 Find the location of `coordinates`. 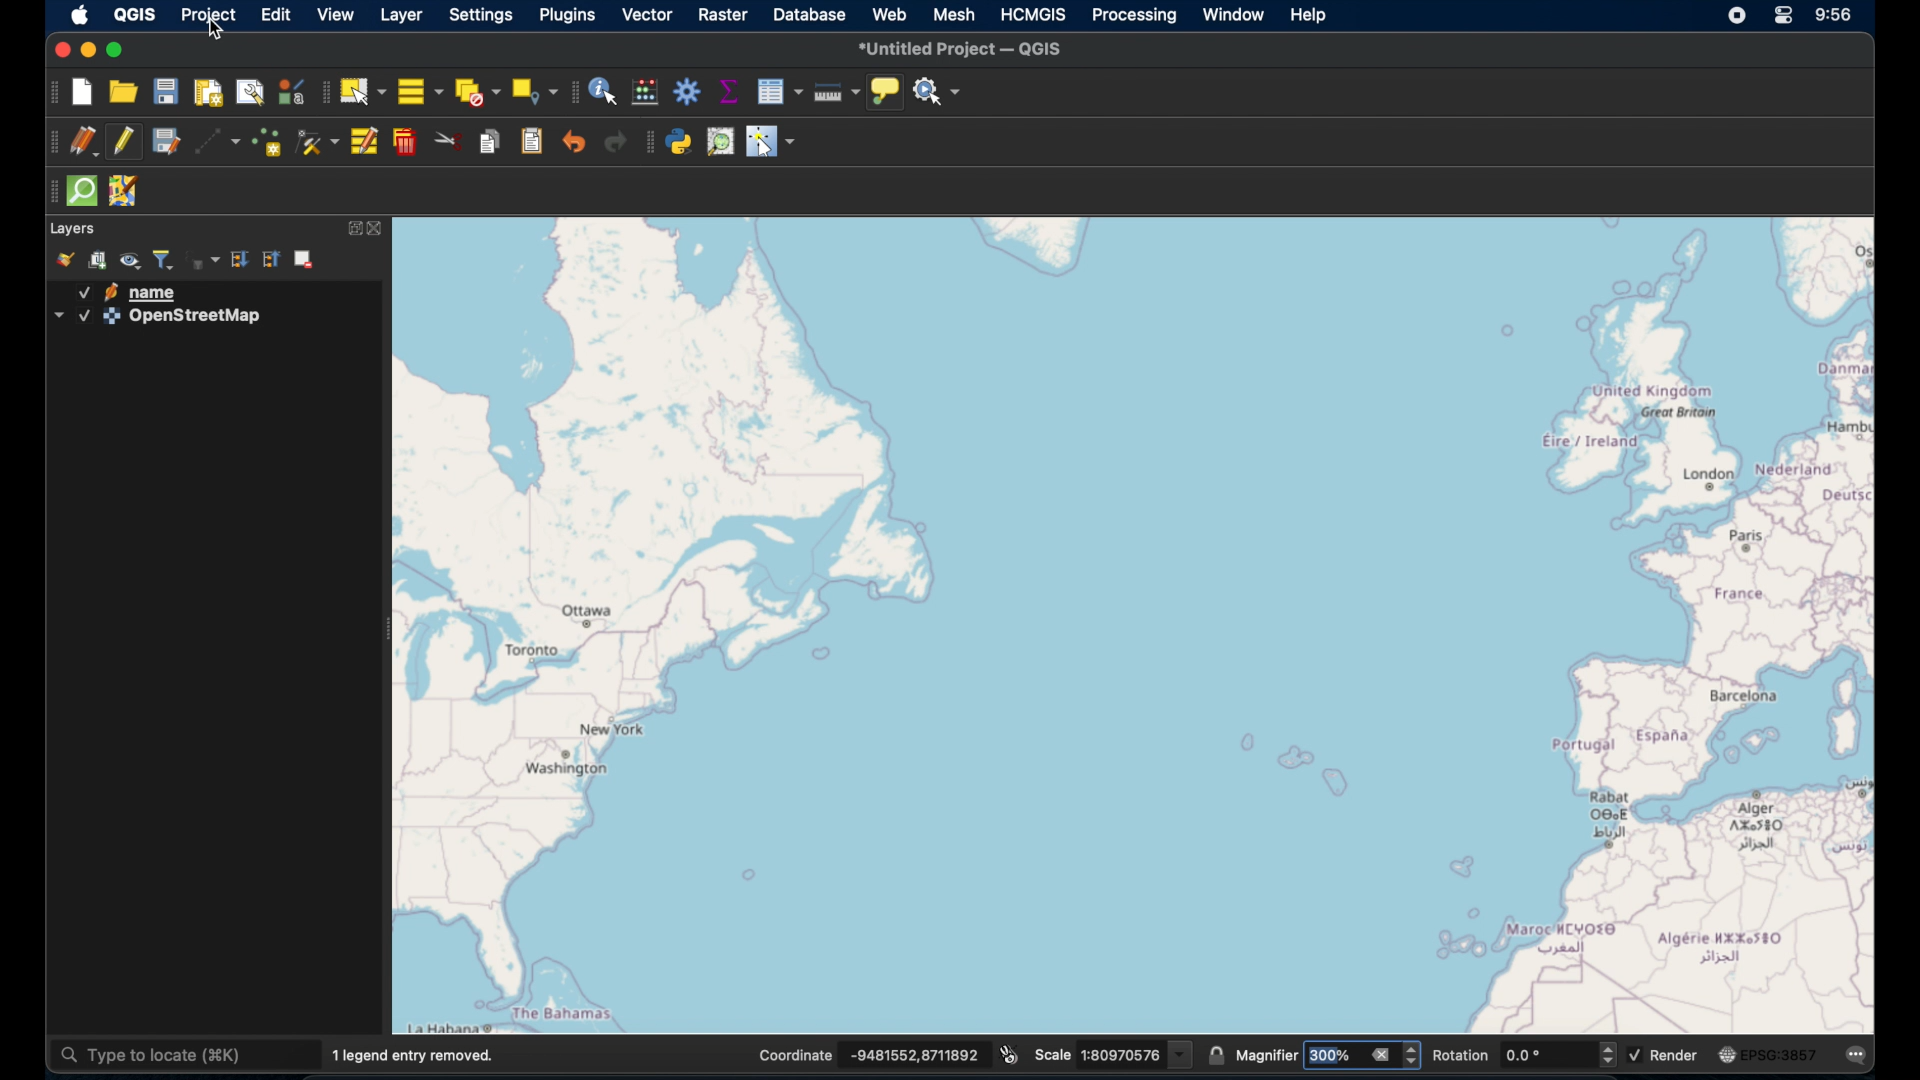

coordinates is located at coordinates (873, 1056).